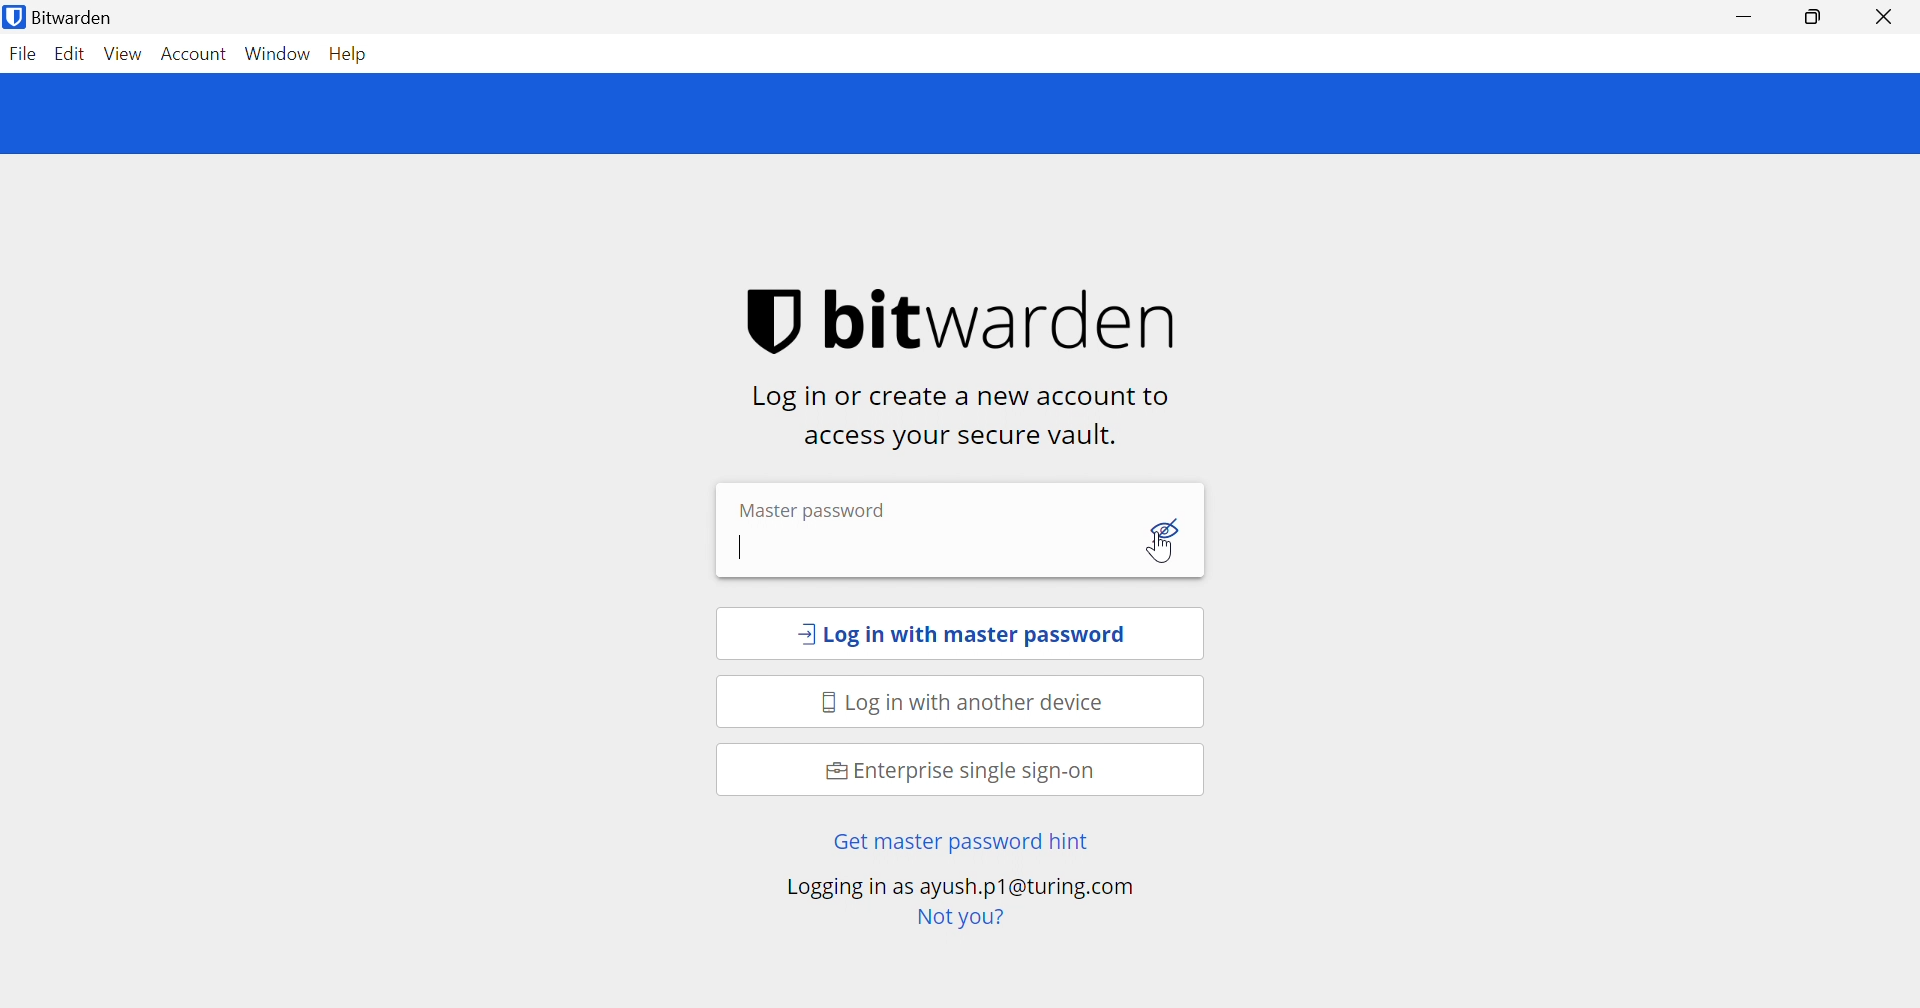 The width and height of the screenshot is (1920, 1008). Describe the element at coordinates (962, 636) in the screenshot. I see `Log in with masterpassword` at that location.